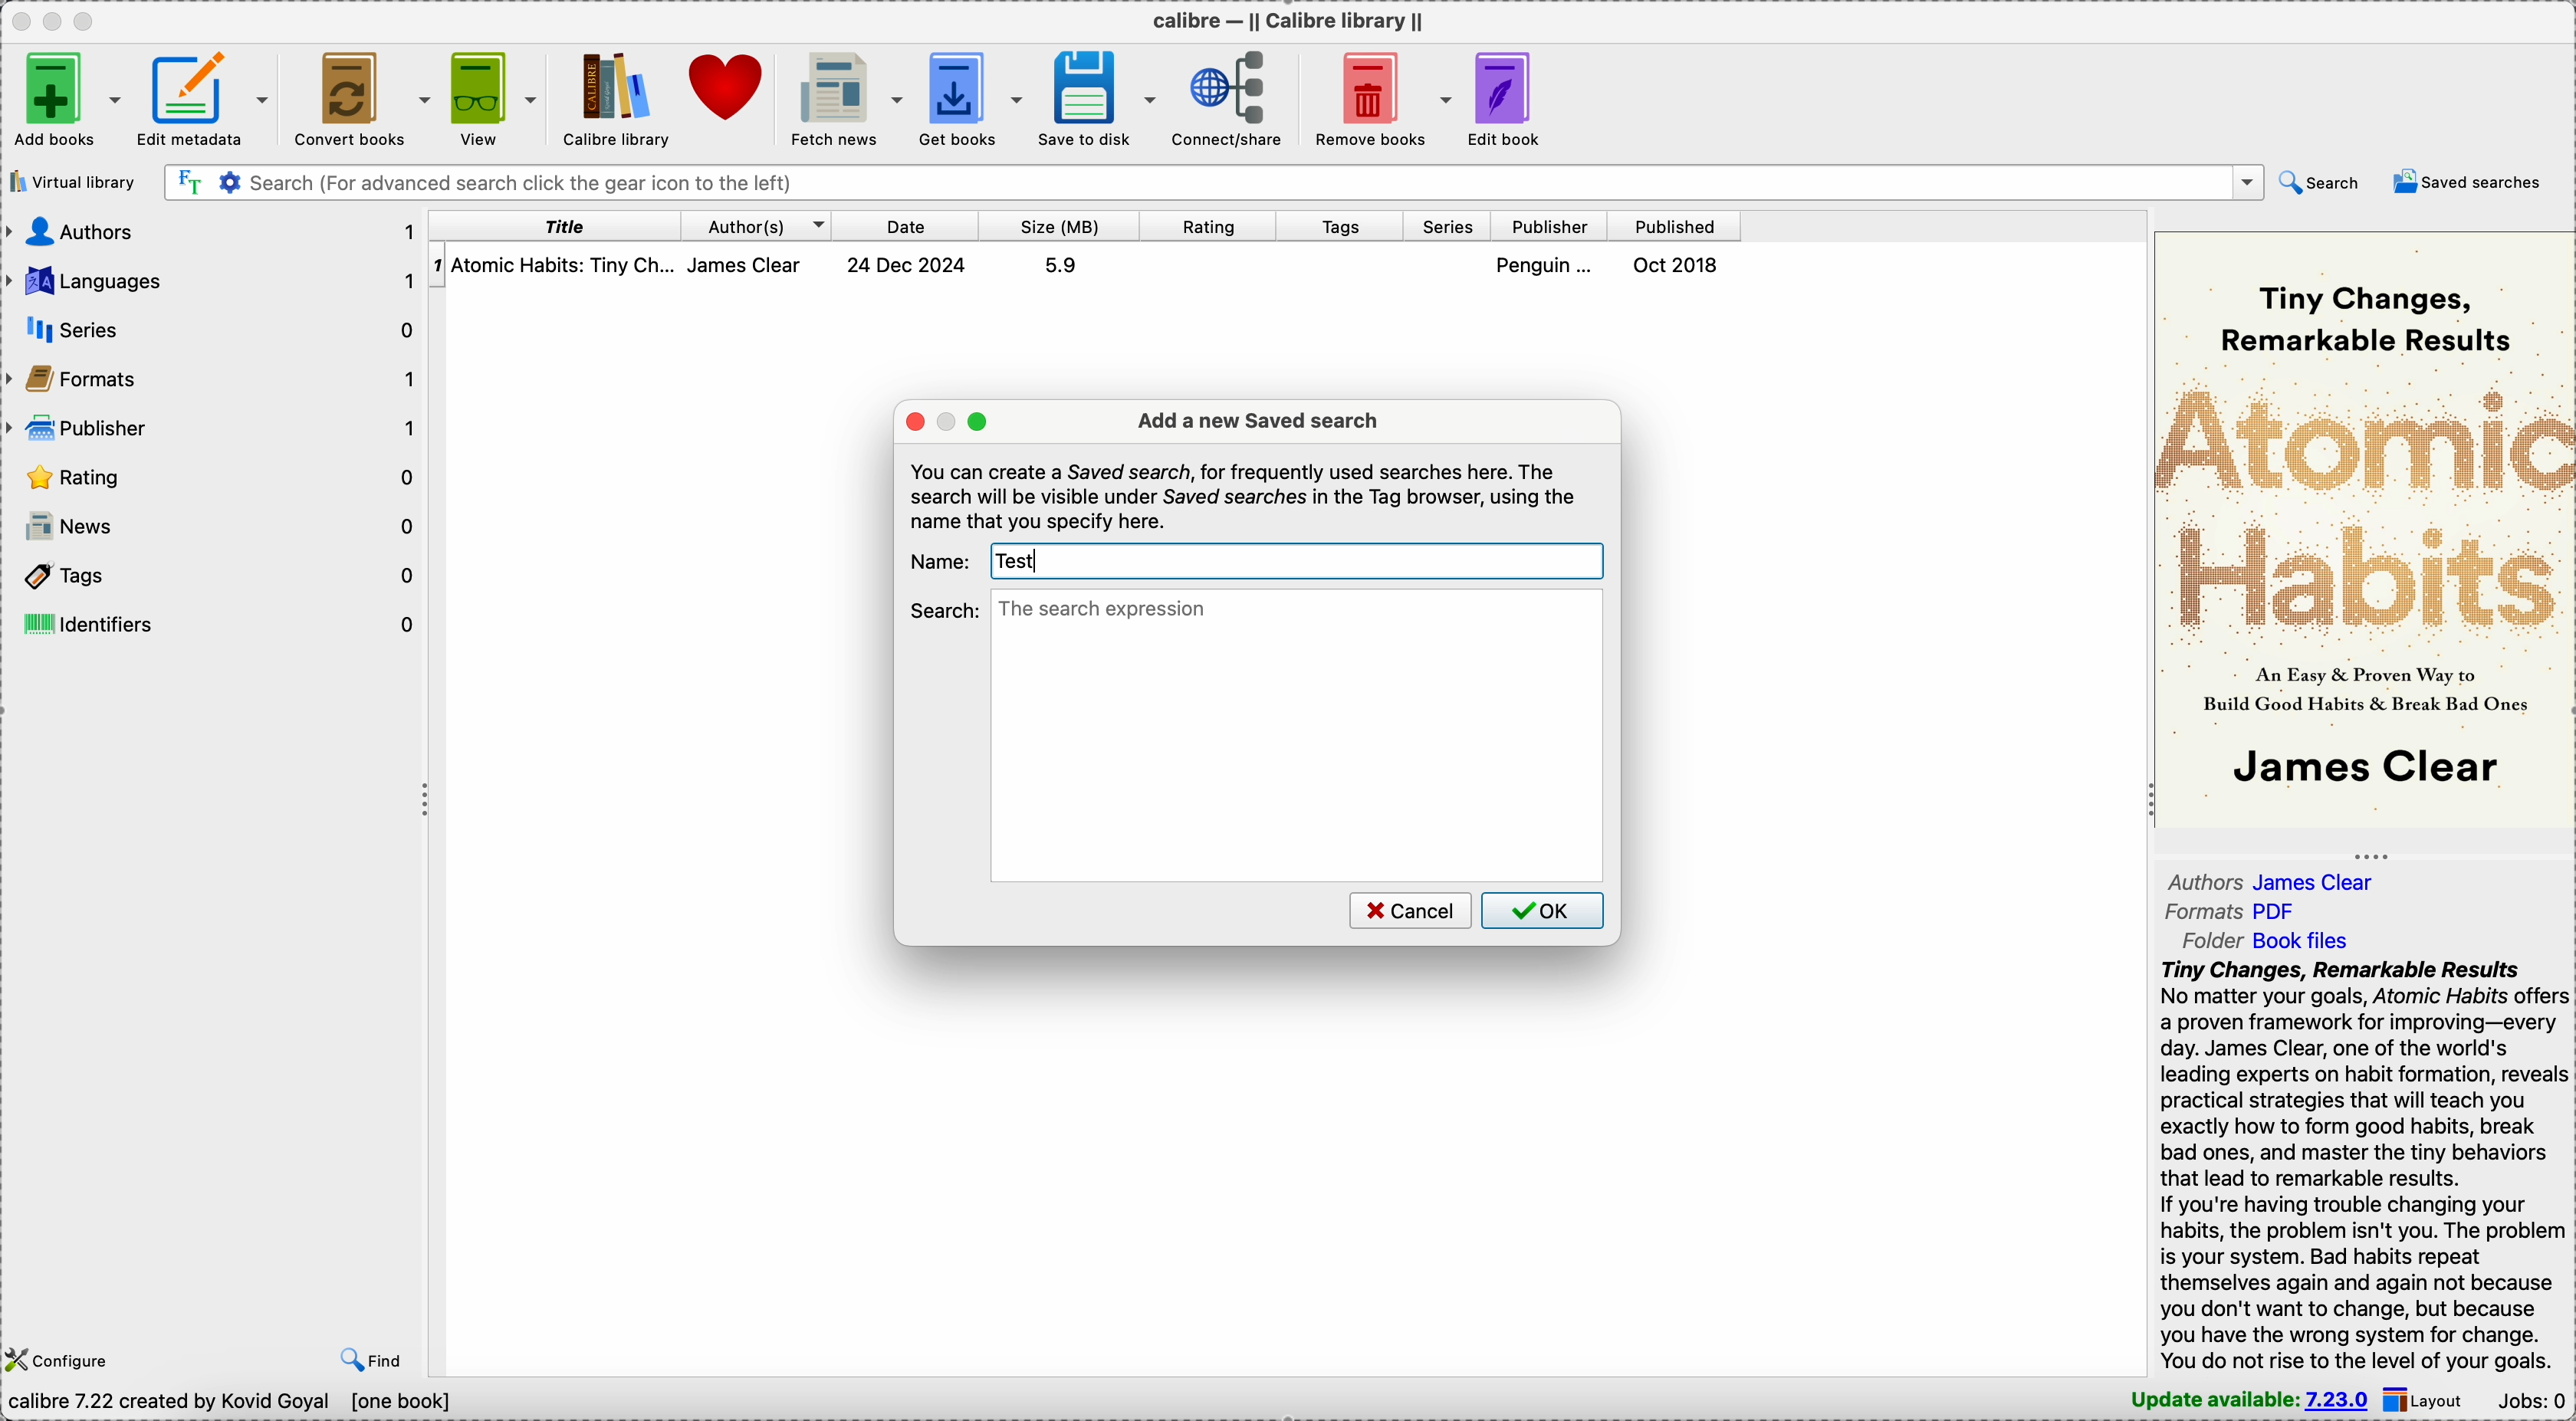  What do you see at coordinates (1245, 496) in the screenshot?
I see `You can create a Saved search, for frequently used searches here. The search will be visible under Saved searches in the Tag browser, using the name that you specify here.` at bounding box center [1245, 496].